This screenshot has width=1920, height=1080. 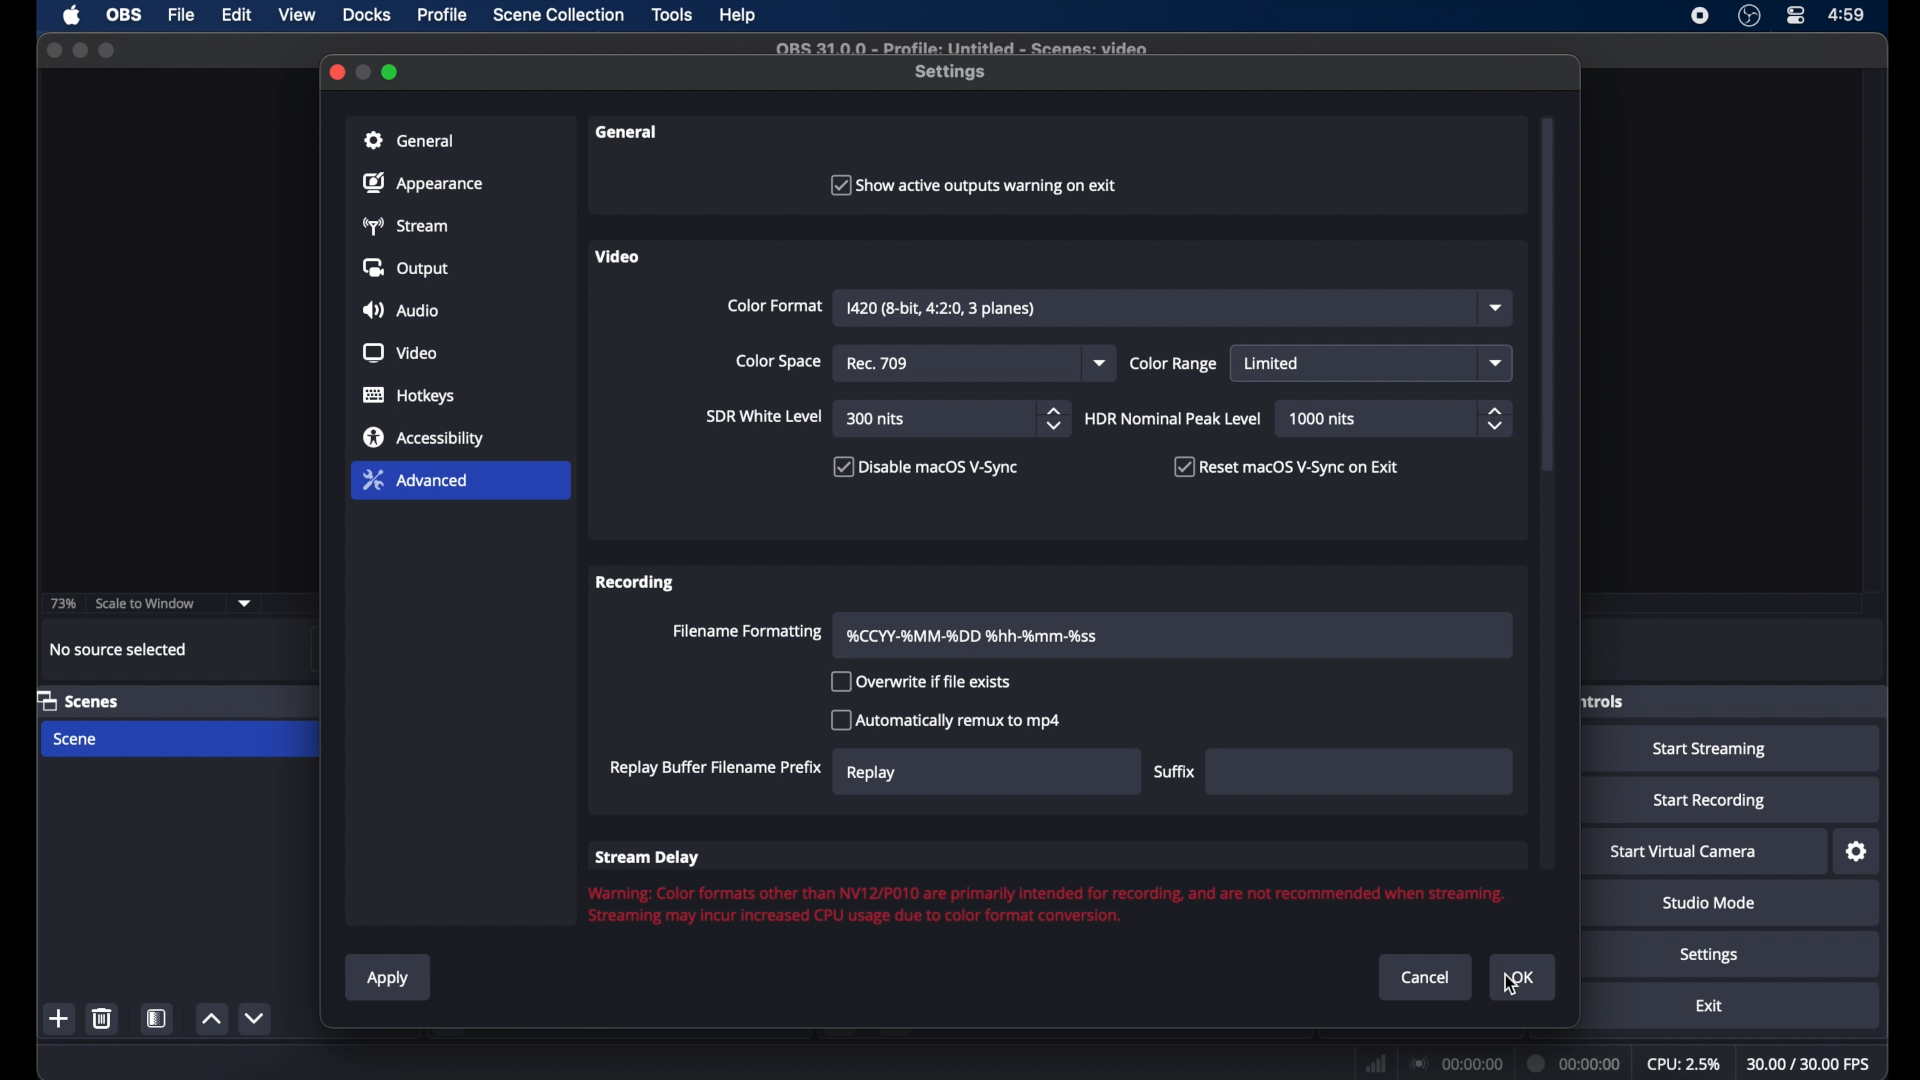 I want to click on dropdown, so click(x=1499, y=309).